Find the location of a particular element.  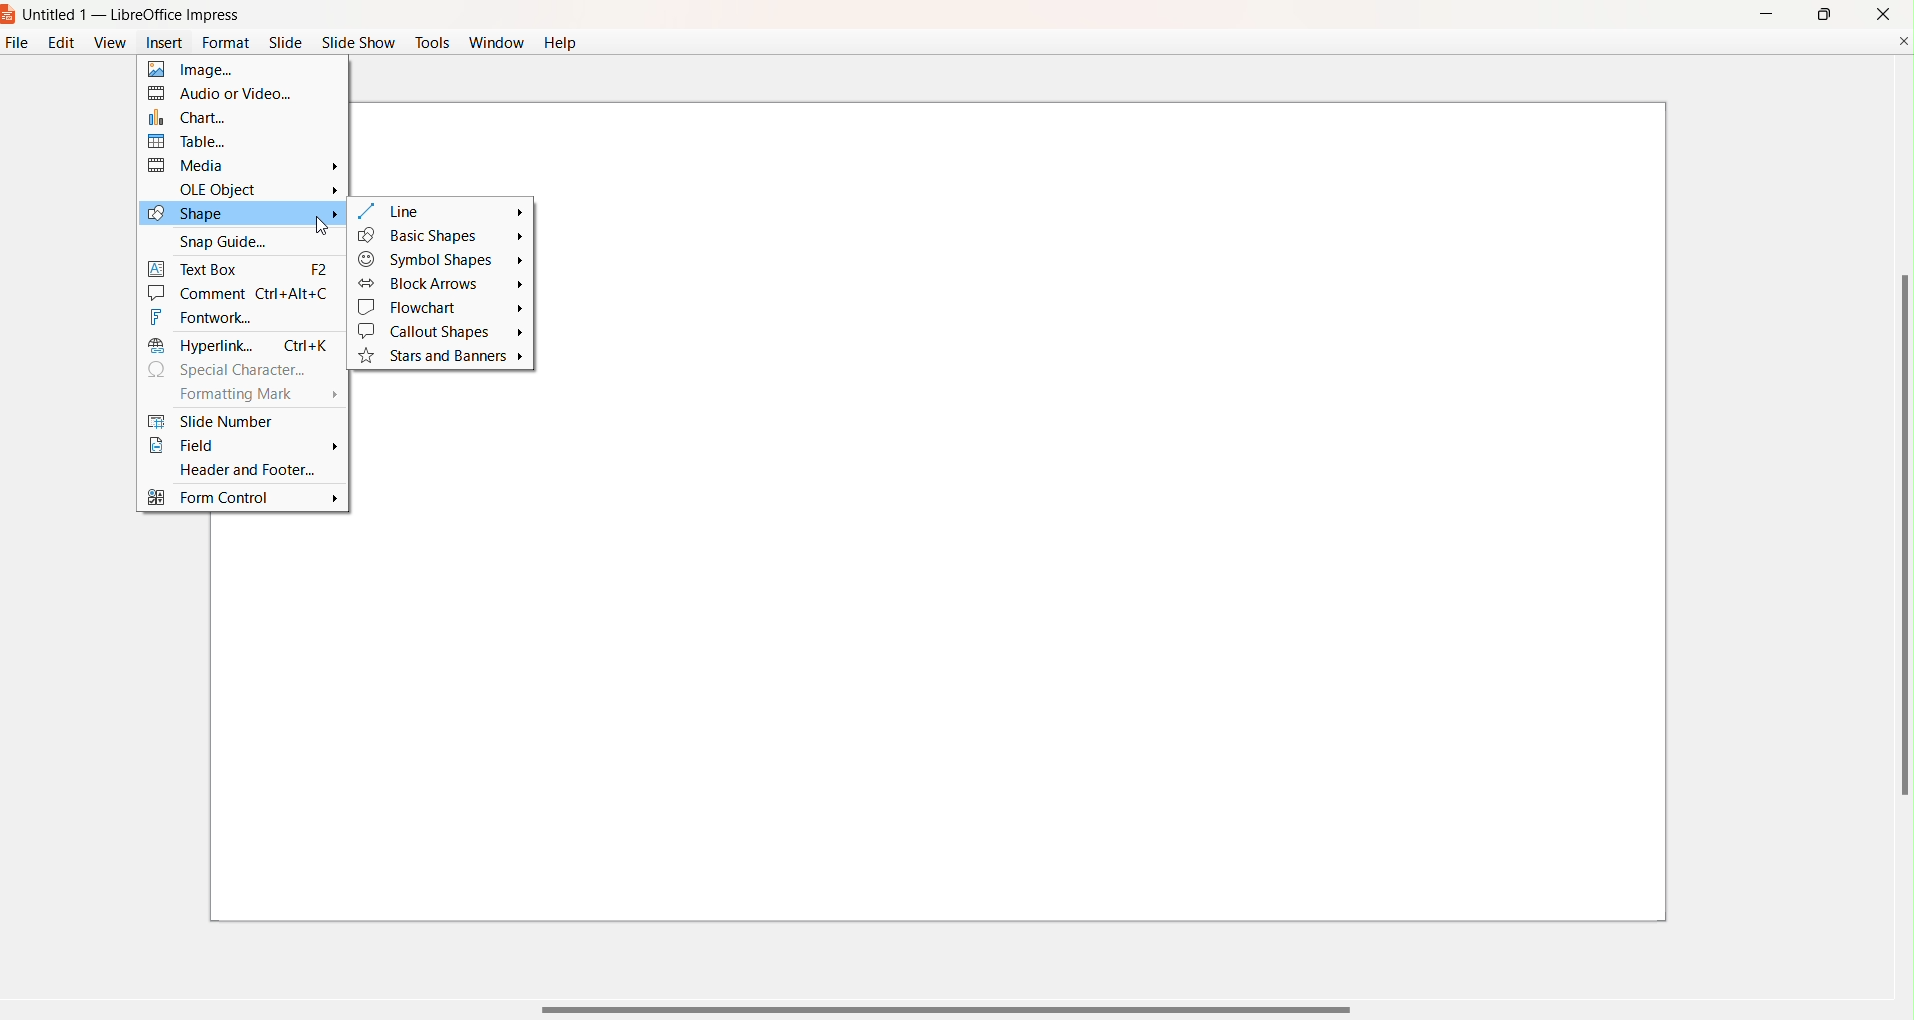

Close Document is located at coordinates (1902, 40).